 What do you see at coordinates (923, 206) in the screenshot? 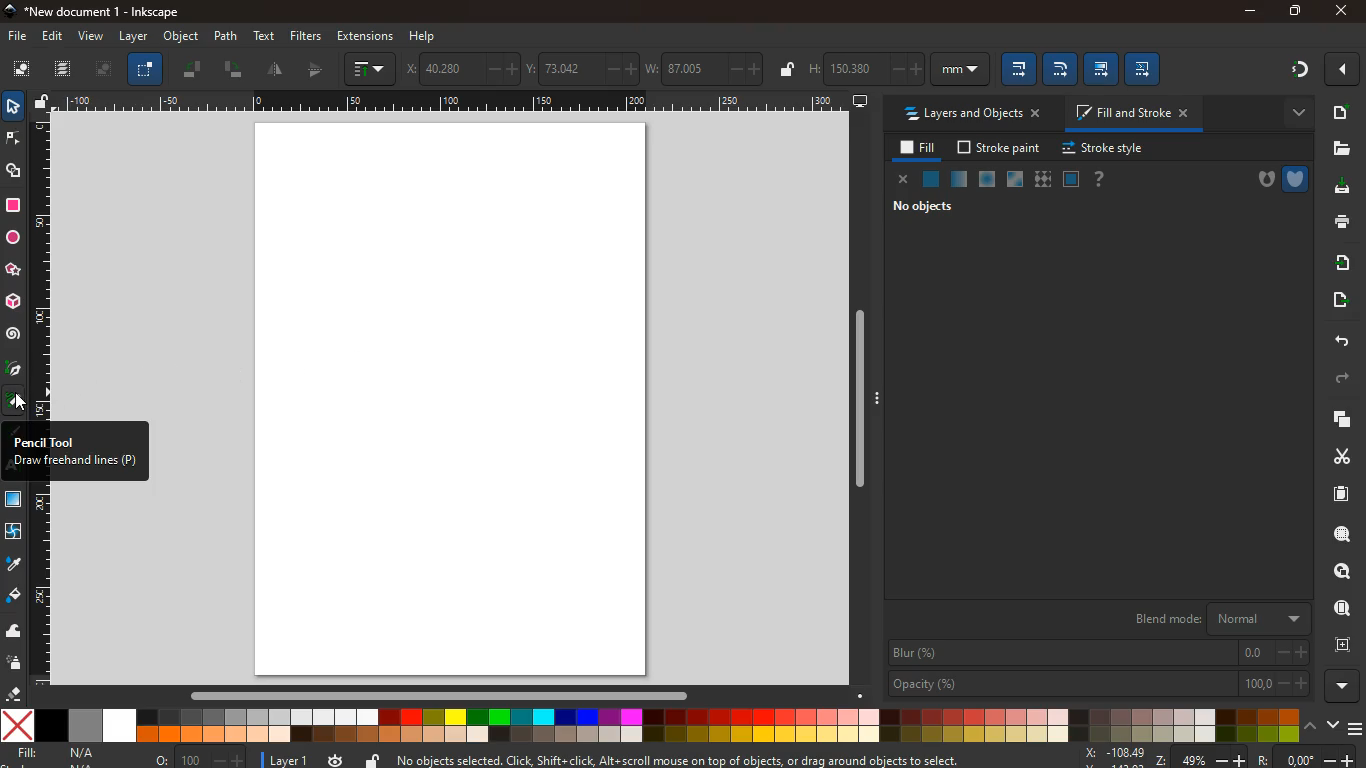
I see `no objects` at bounding box center [923, 206].